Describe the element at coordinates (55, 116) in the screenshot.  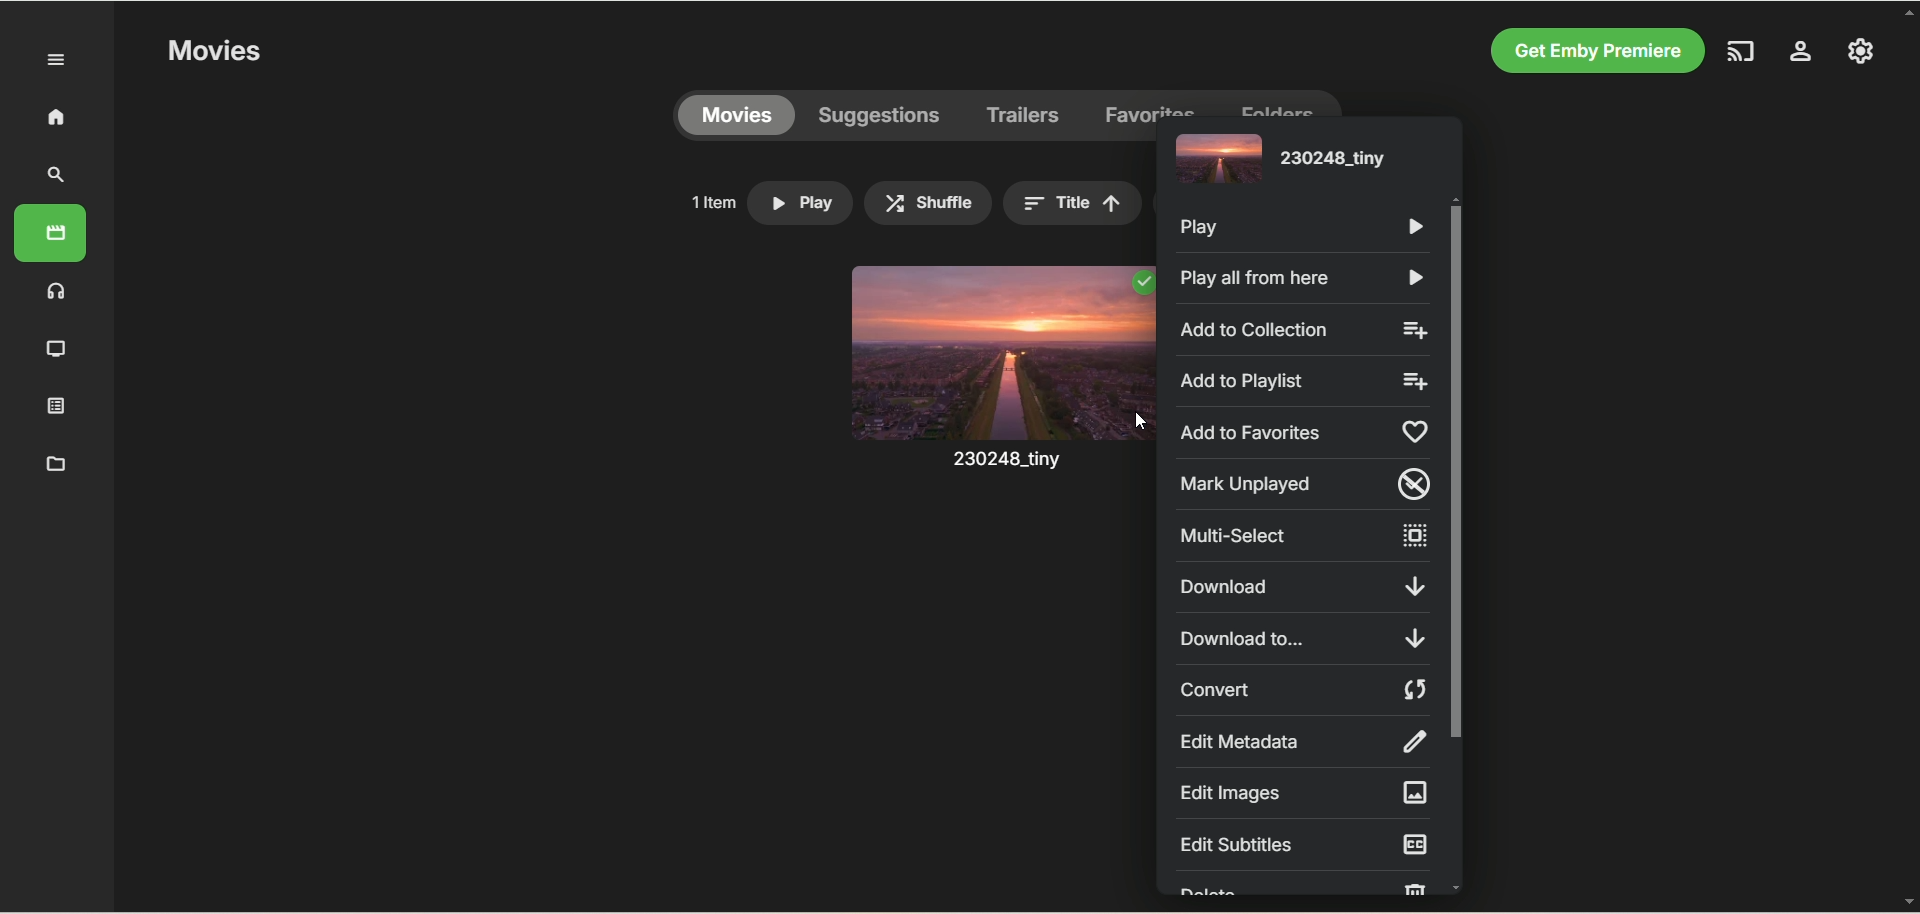
I see `home` at that location.